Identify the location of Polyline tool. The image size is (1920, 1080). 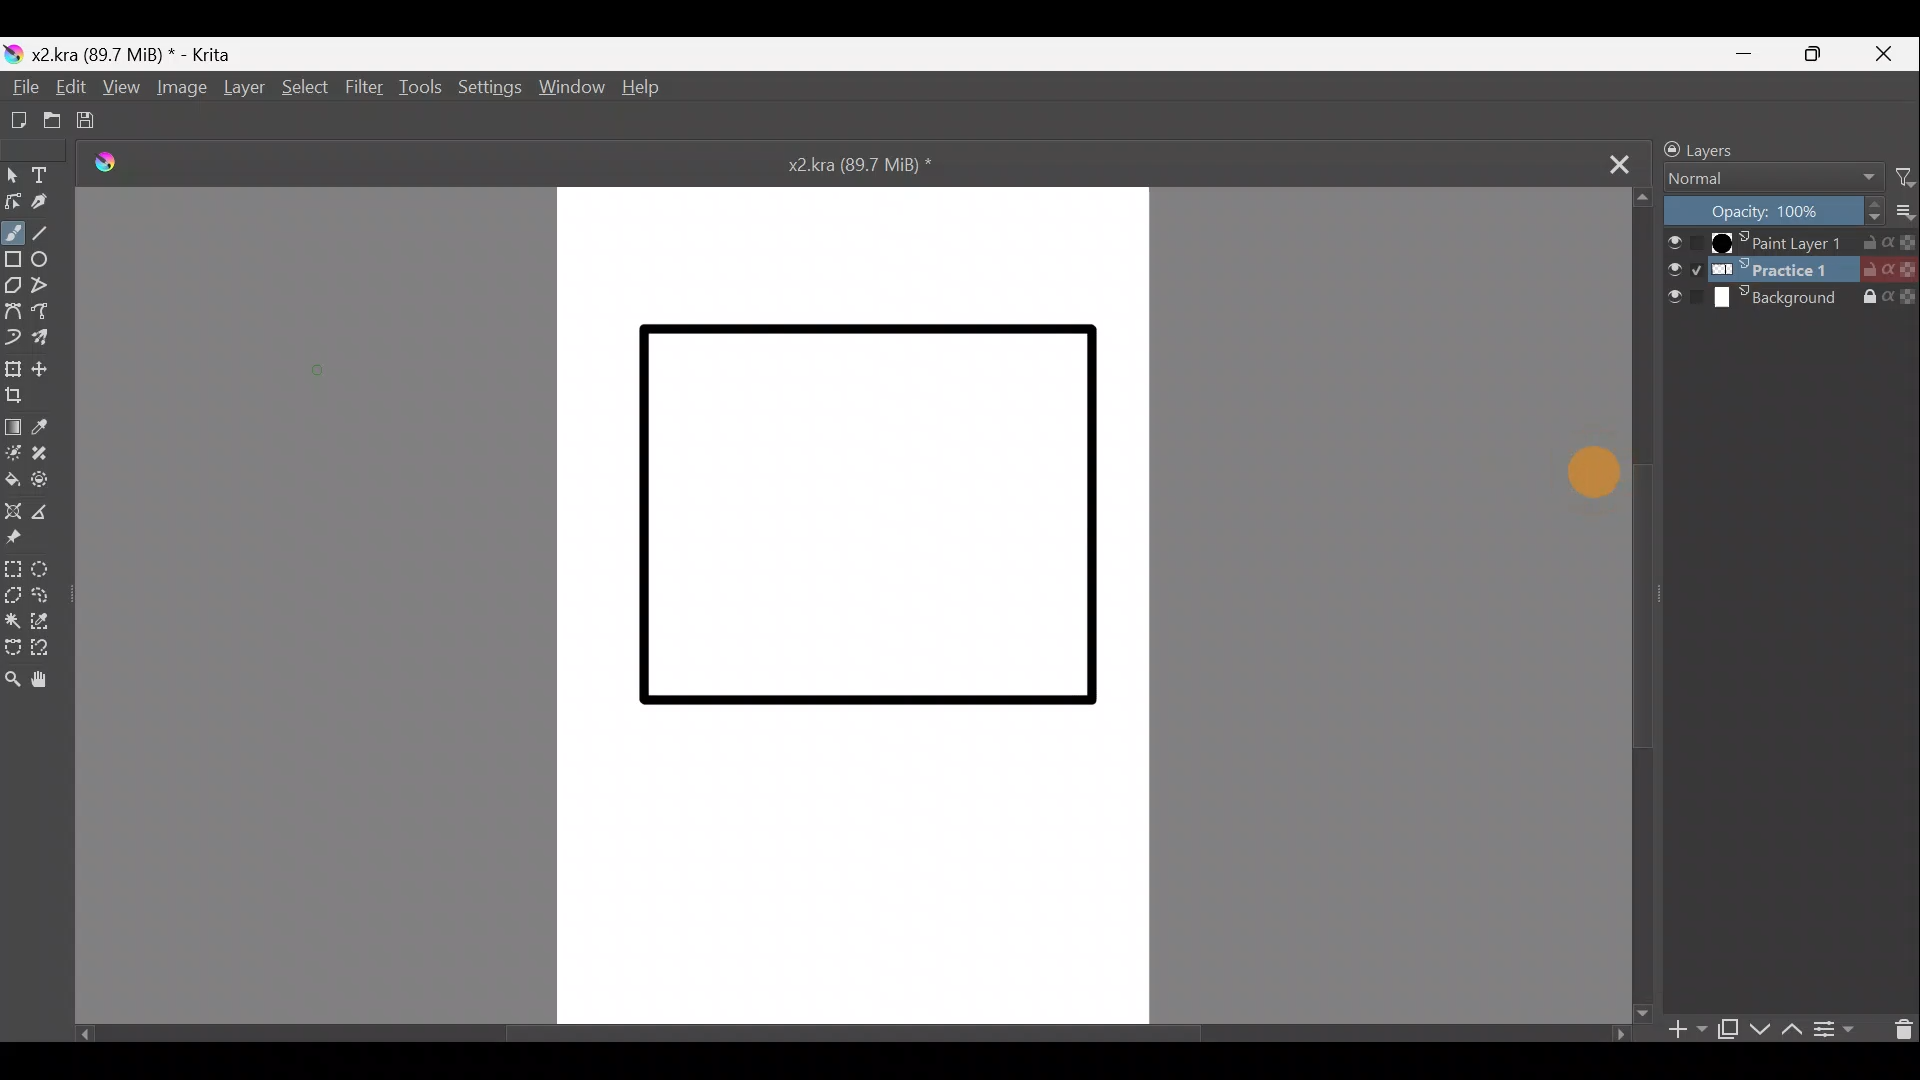
(47, 285).